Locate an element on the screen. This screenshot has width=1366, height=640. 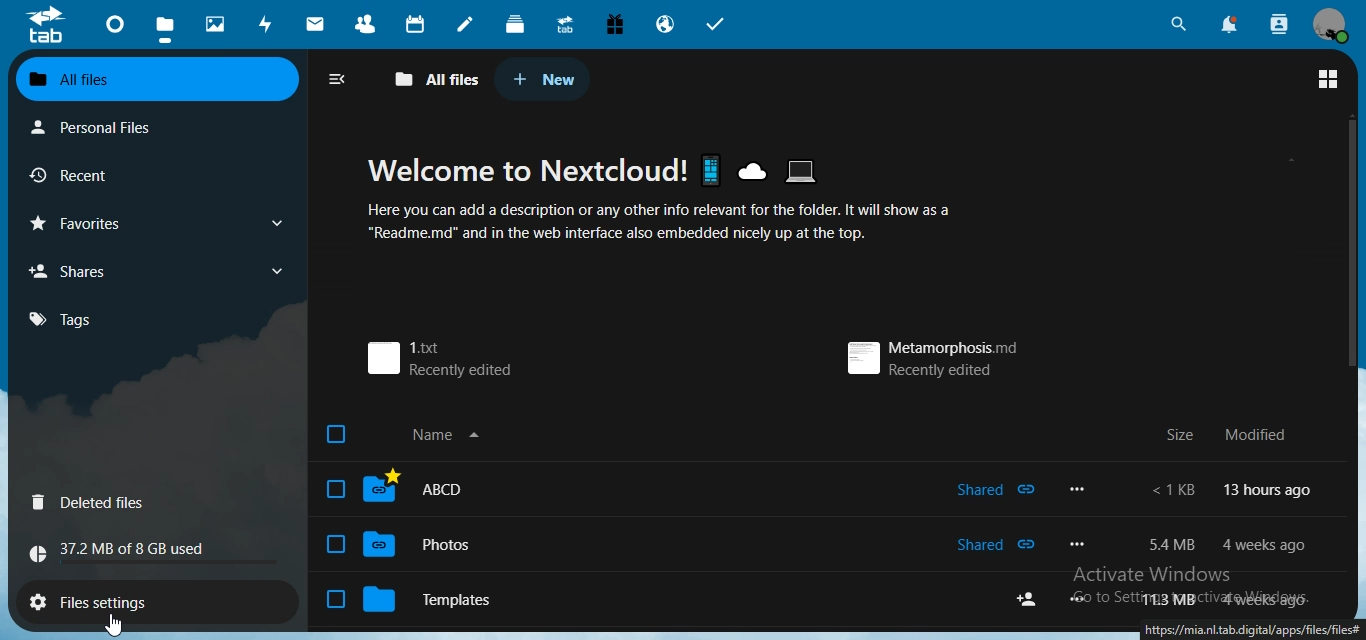
calendar is located at coordinates (415, 23).